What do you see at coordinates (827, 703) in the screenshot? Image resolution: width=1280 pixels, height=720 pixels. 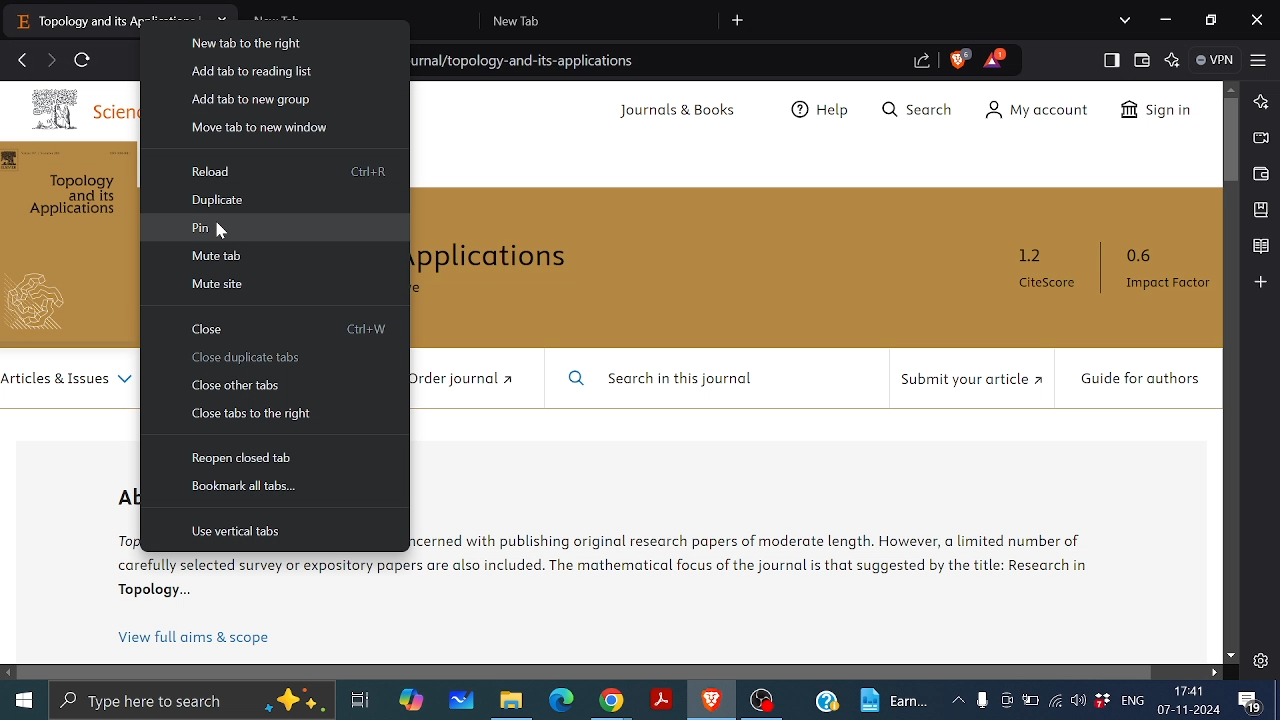 I see `Hp support assistant` at bounding box center [827, 703].